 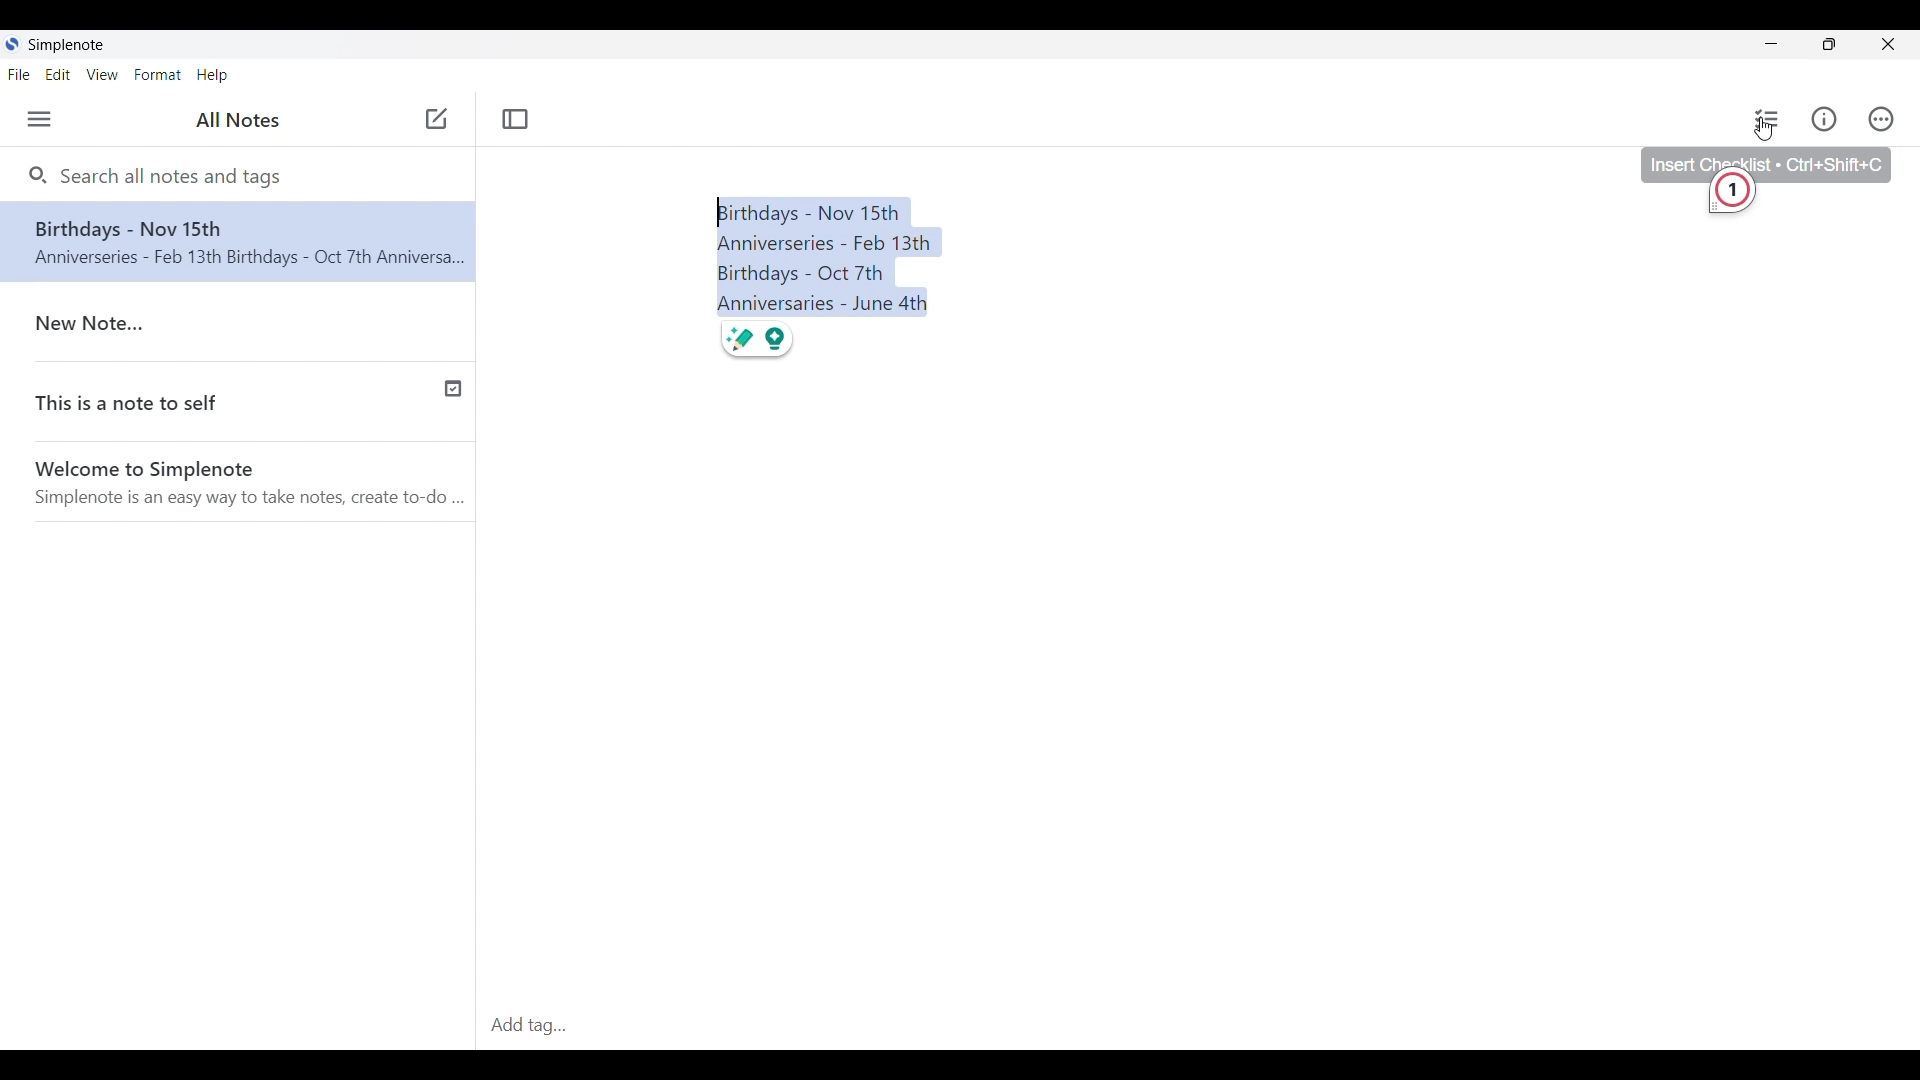 What do you see at coordinates (1830, 44) in the screenshot?
I see `Show interface in a smaller tab` at bounding box center [1830, 44].